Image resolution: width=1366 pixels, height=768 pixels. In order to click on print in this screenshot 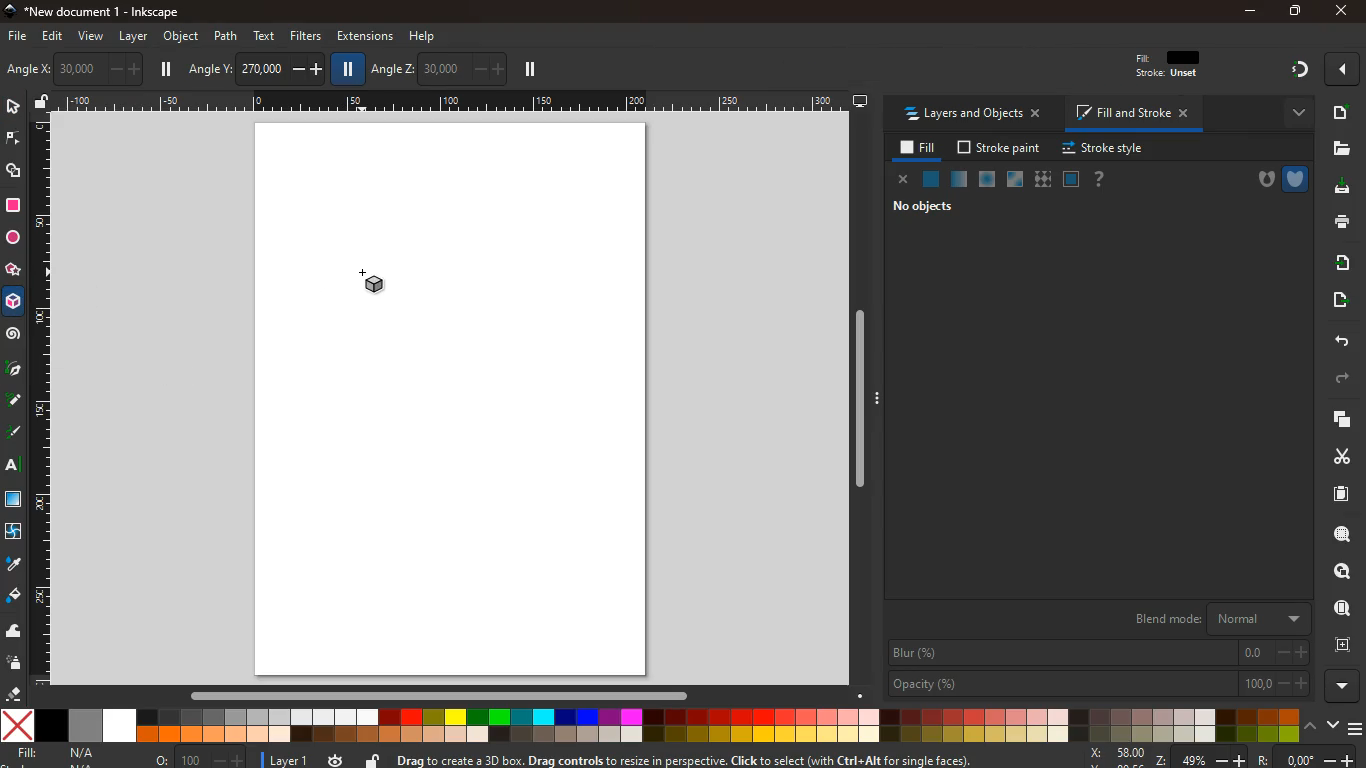, I will do `click(1339, 223)`.